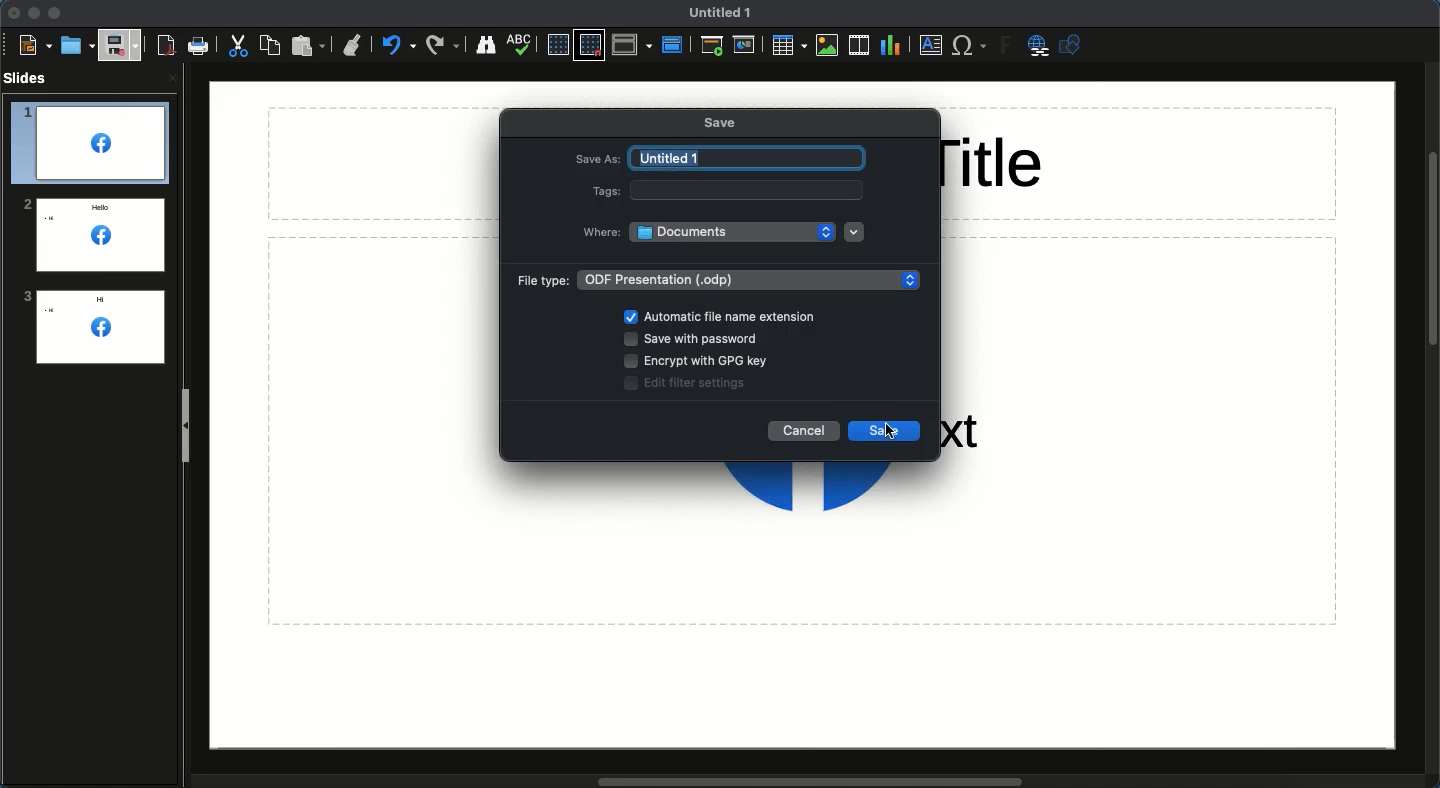 Image resolution: width=1440 pixels, height=788 pixels. Describe the element at coordinates (714, 46) in the screenshot. I see `First slide` at that location.